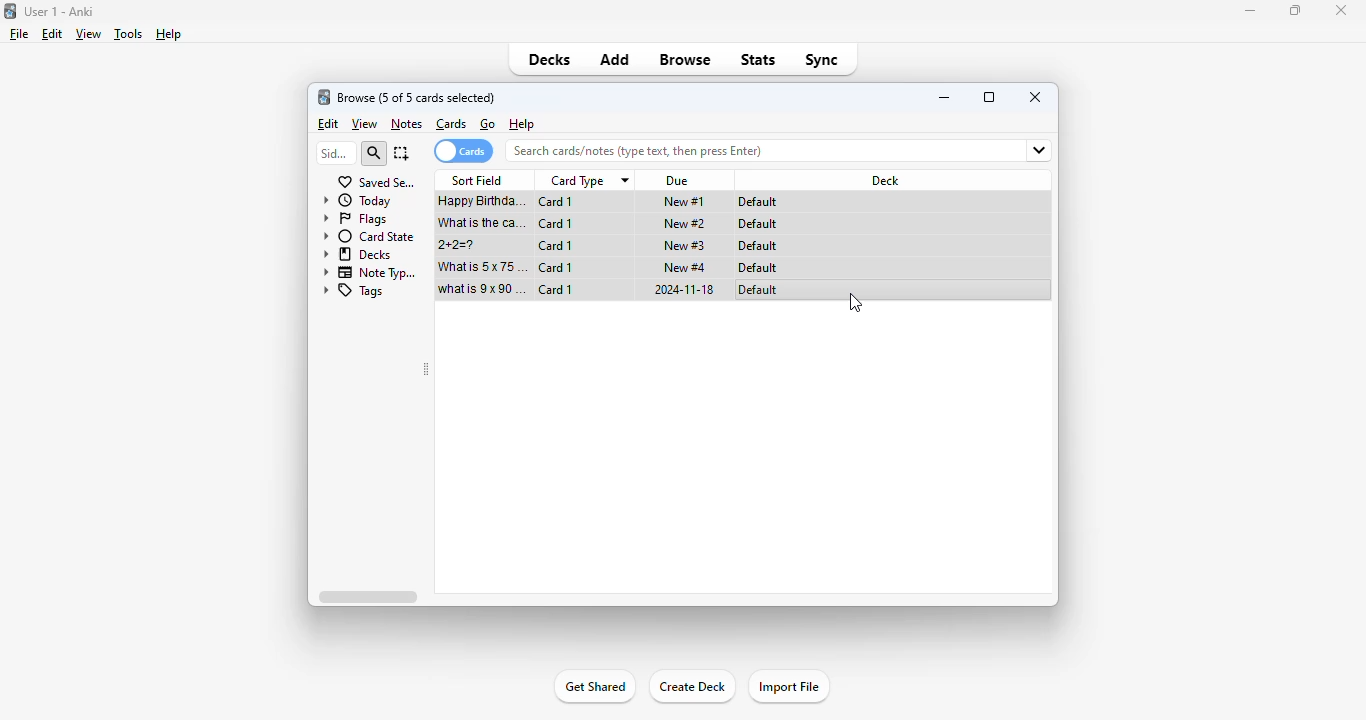 Image resolution: width=1366 pixels, height=720 pixels. What do you see at coordinates (760, 202) in the screenshot?
I see `default` at bounding box center [760, 202].